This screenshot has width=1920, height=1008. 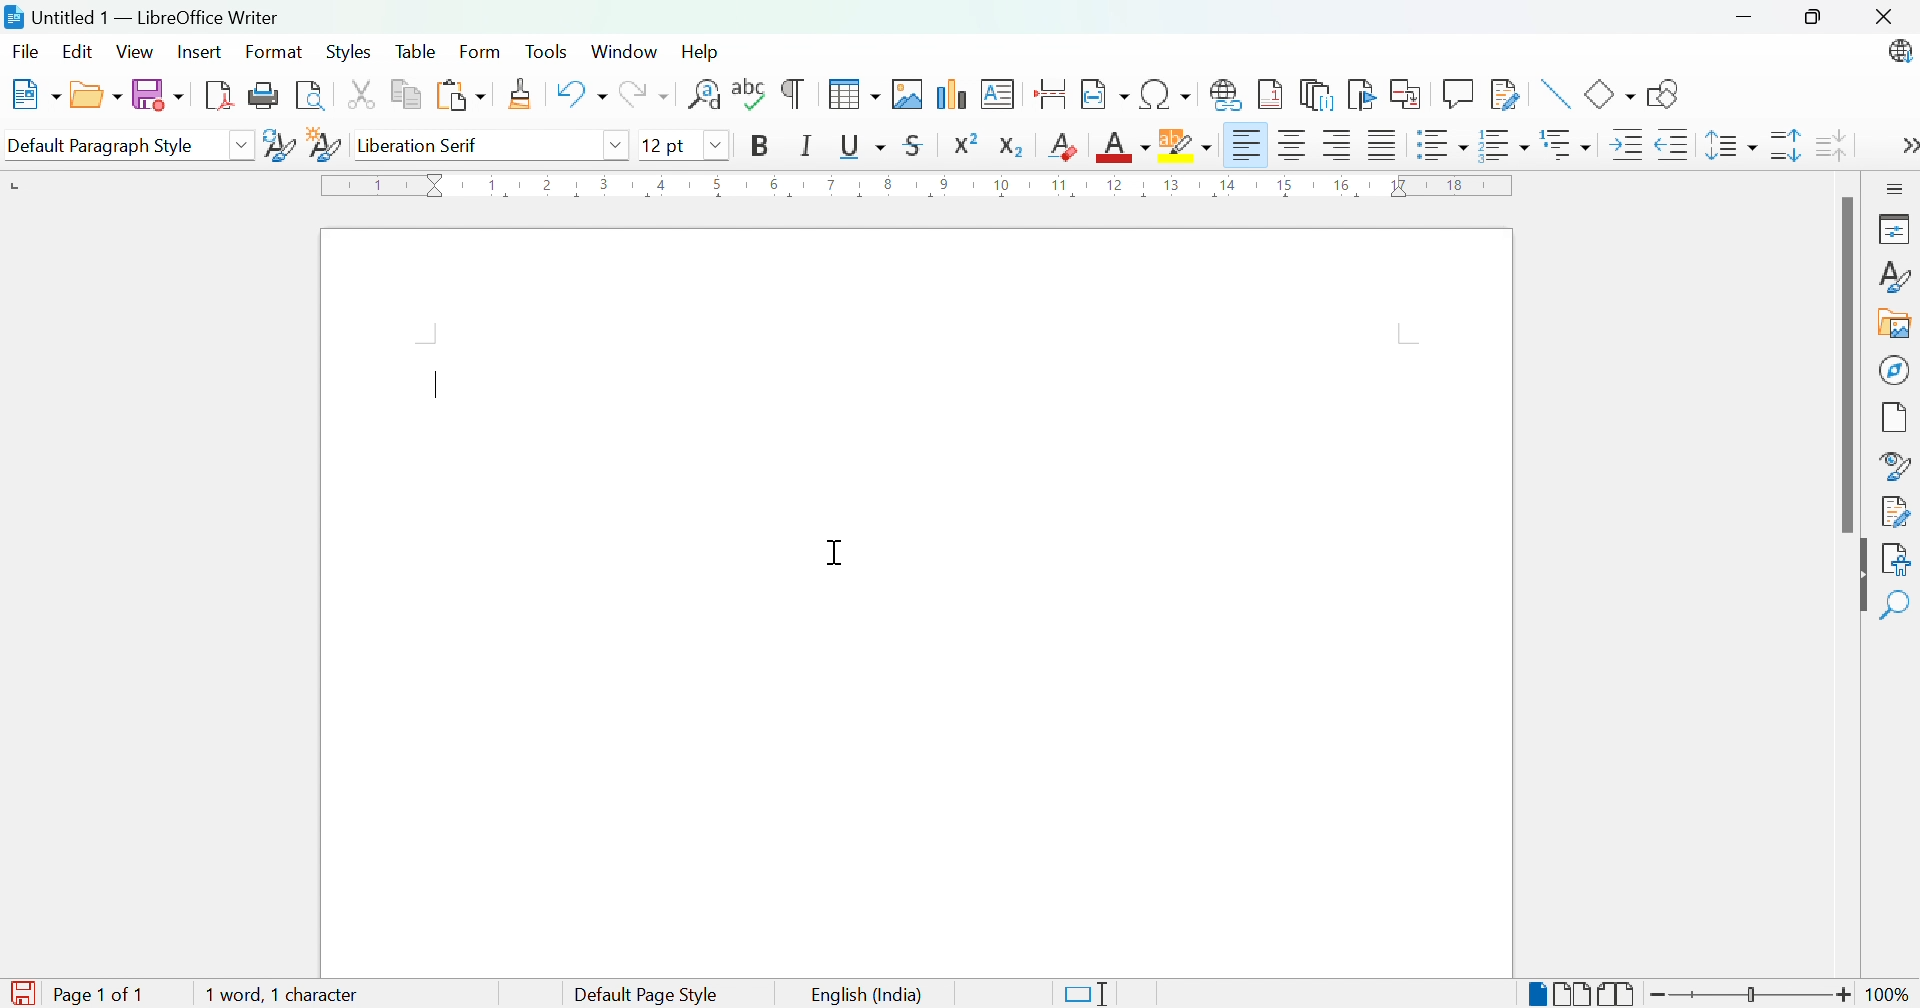 What do you see at coordinates (324, 146) in the screenshot?
I see `New style from selection` at bounding box center [324, 146].